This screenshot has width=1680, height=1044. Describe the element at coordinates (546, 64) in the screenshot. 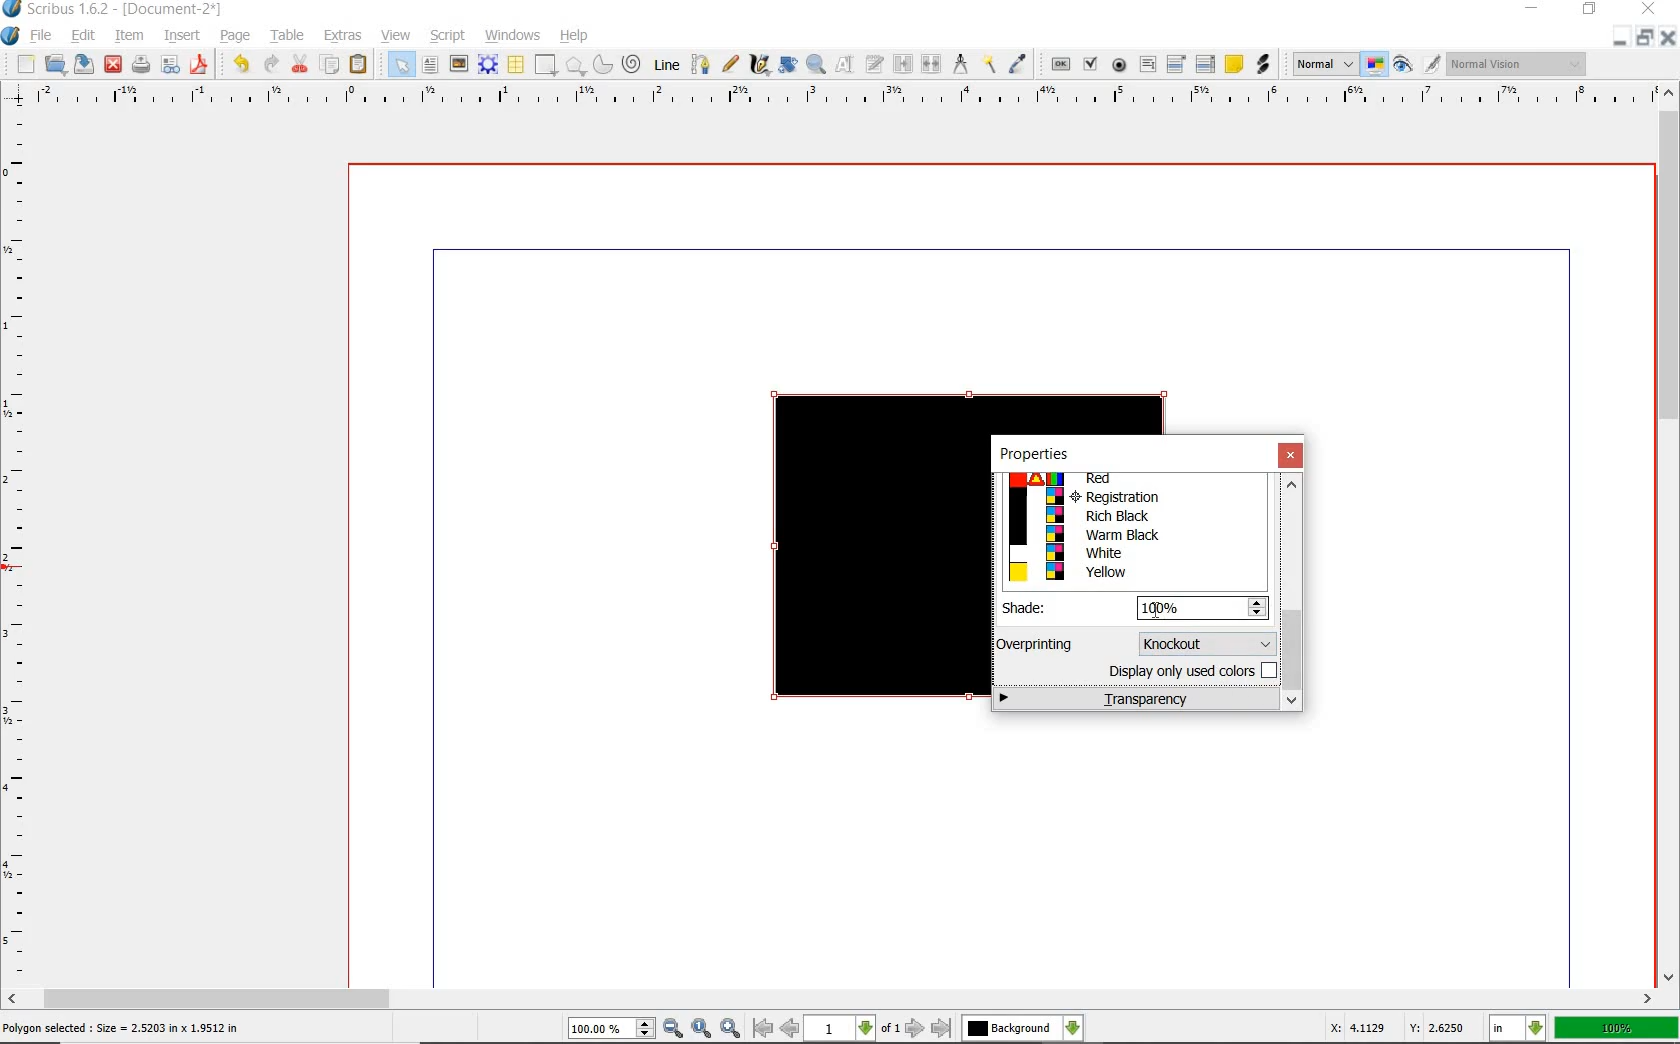

I see `shape` at that location.